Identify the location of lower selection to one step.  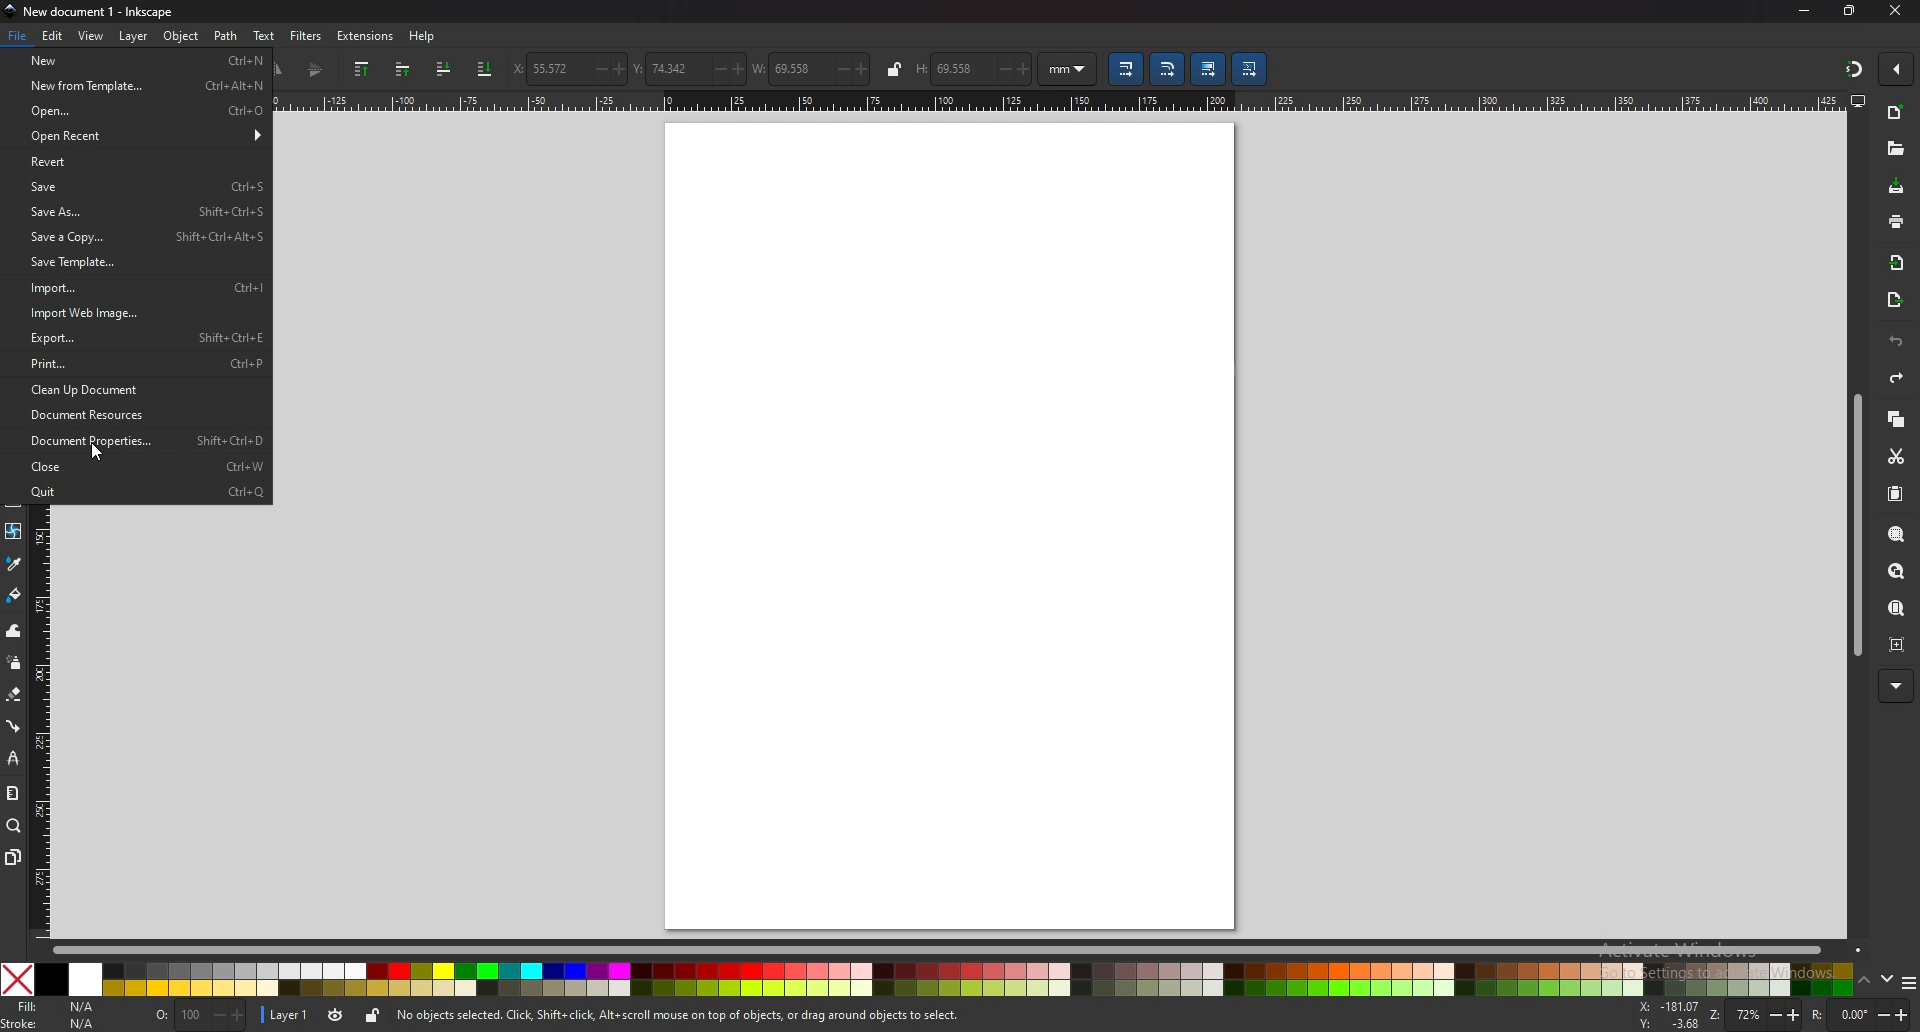
(444, 69).